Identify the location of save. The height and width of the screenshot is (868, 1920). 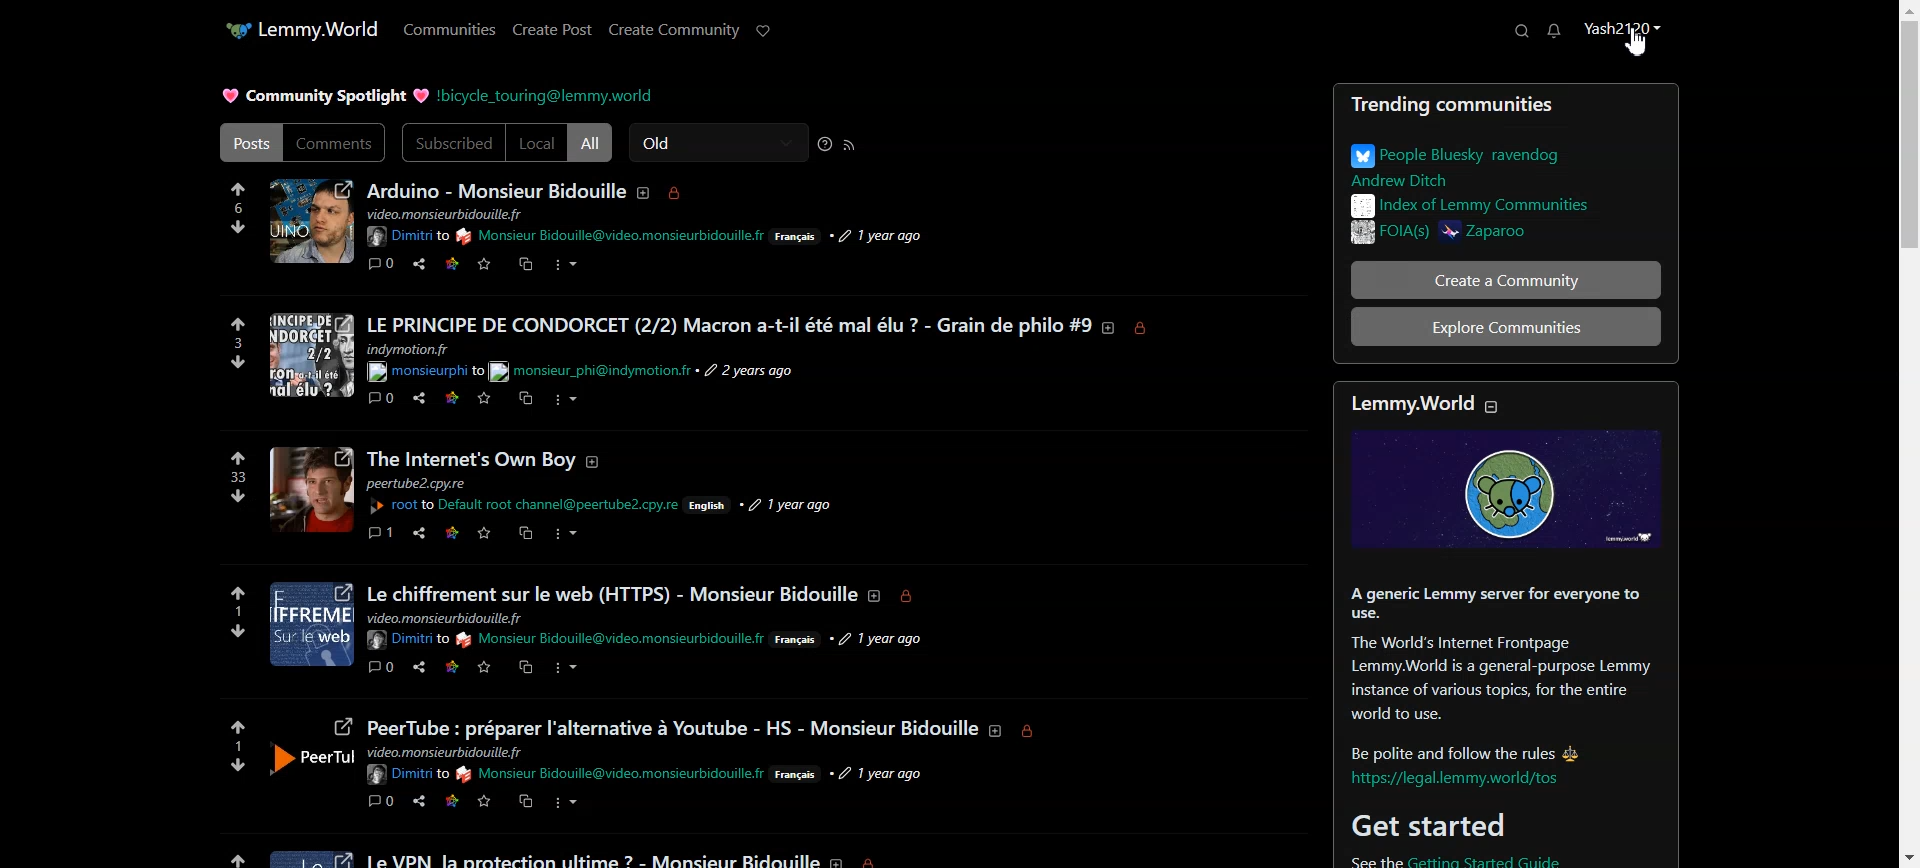
(486, 801).